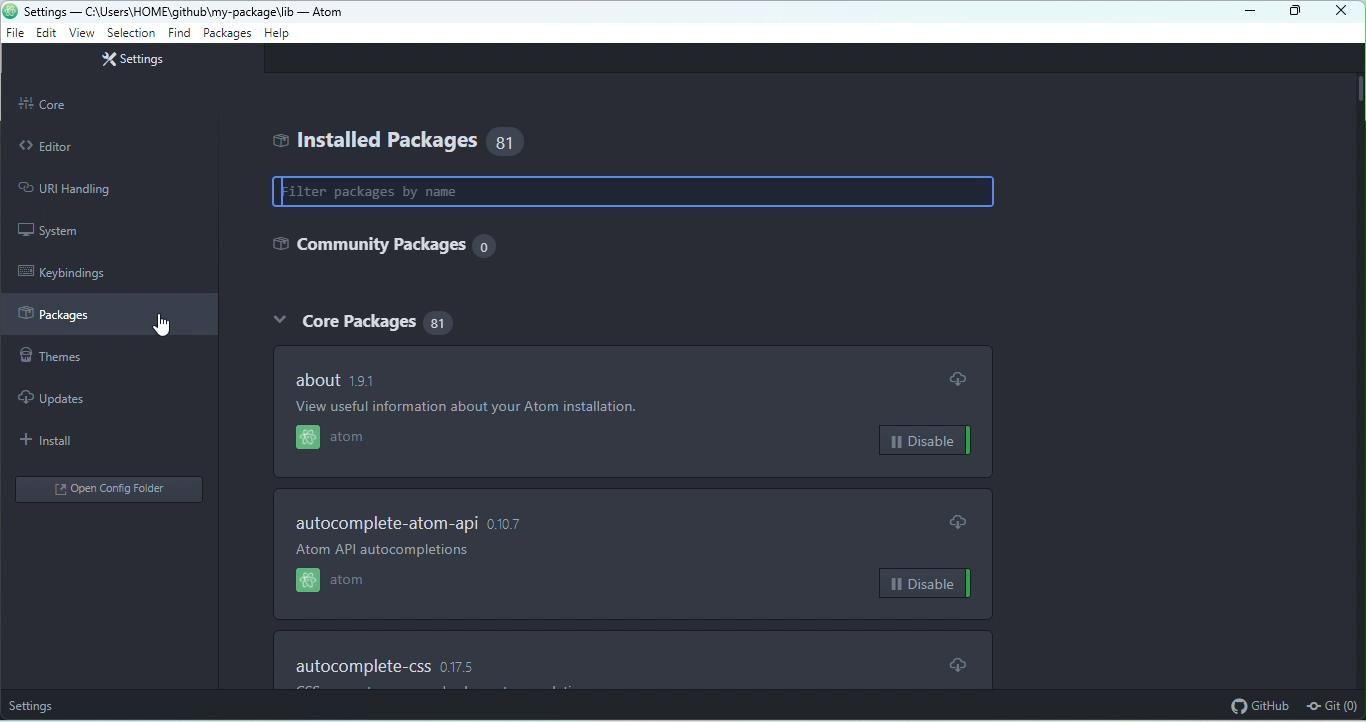 The height and width of the screenshot is (722, 1366). I want to click on View useful information about your Atom installation., so click(471, 407).